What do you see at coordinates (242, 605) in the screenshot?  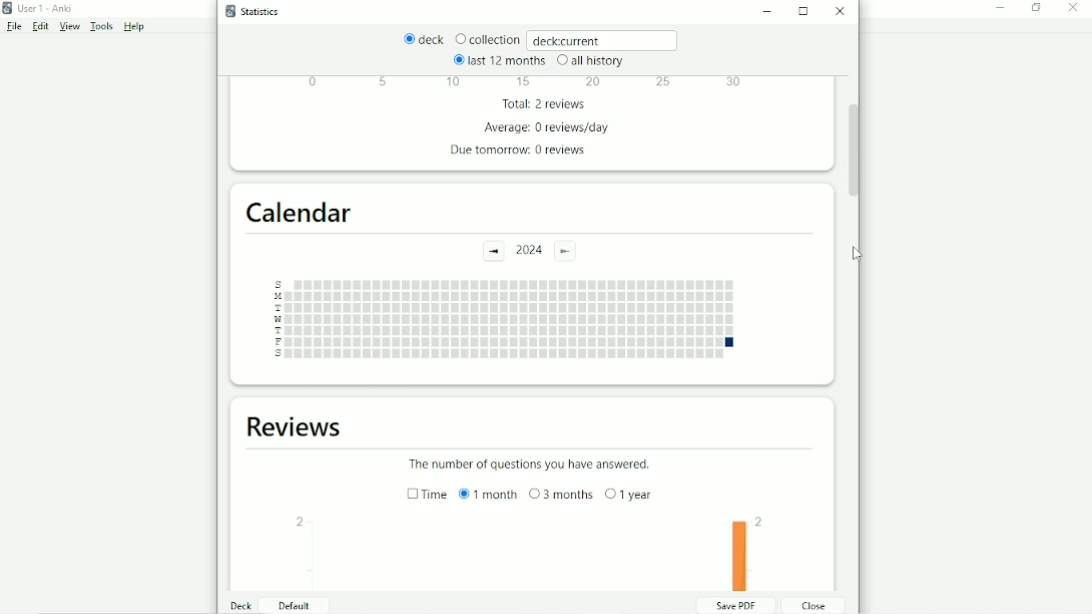 I see `Deck` at bounding box center [242, 605].